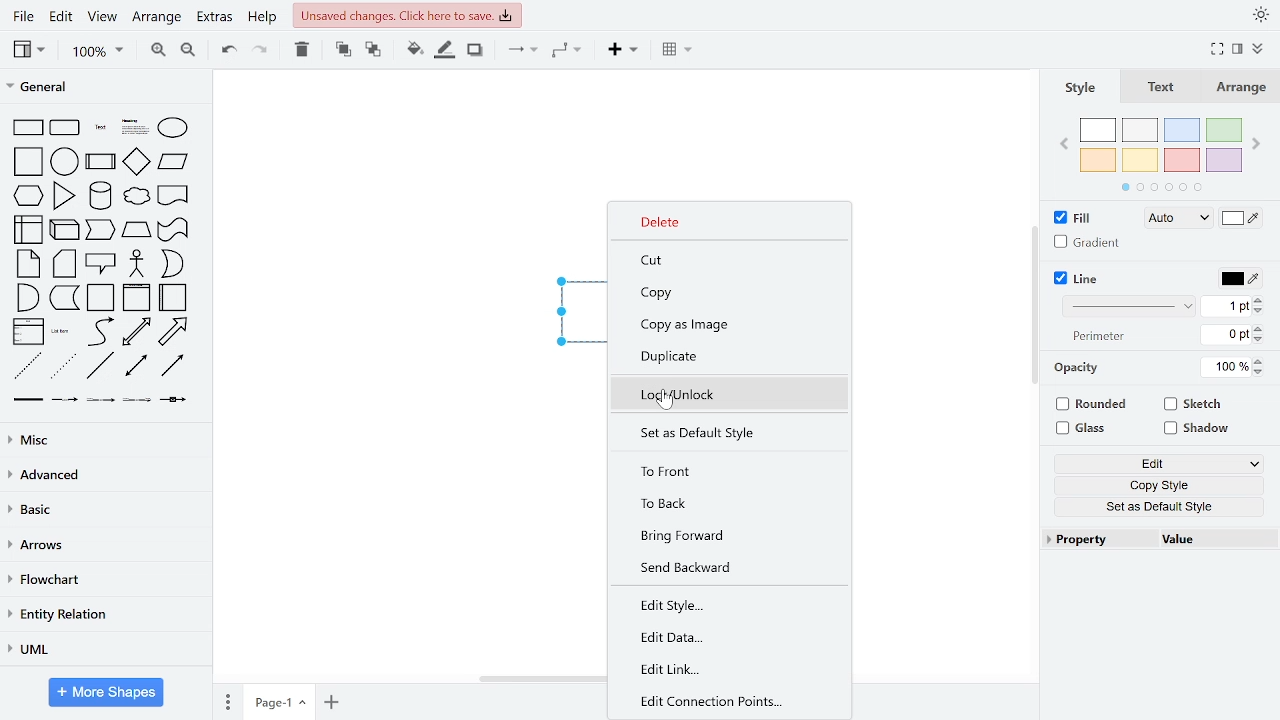 The image size is (1280, 720). I want to click on process, so click(100, 163).